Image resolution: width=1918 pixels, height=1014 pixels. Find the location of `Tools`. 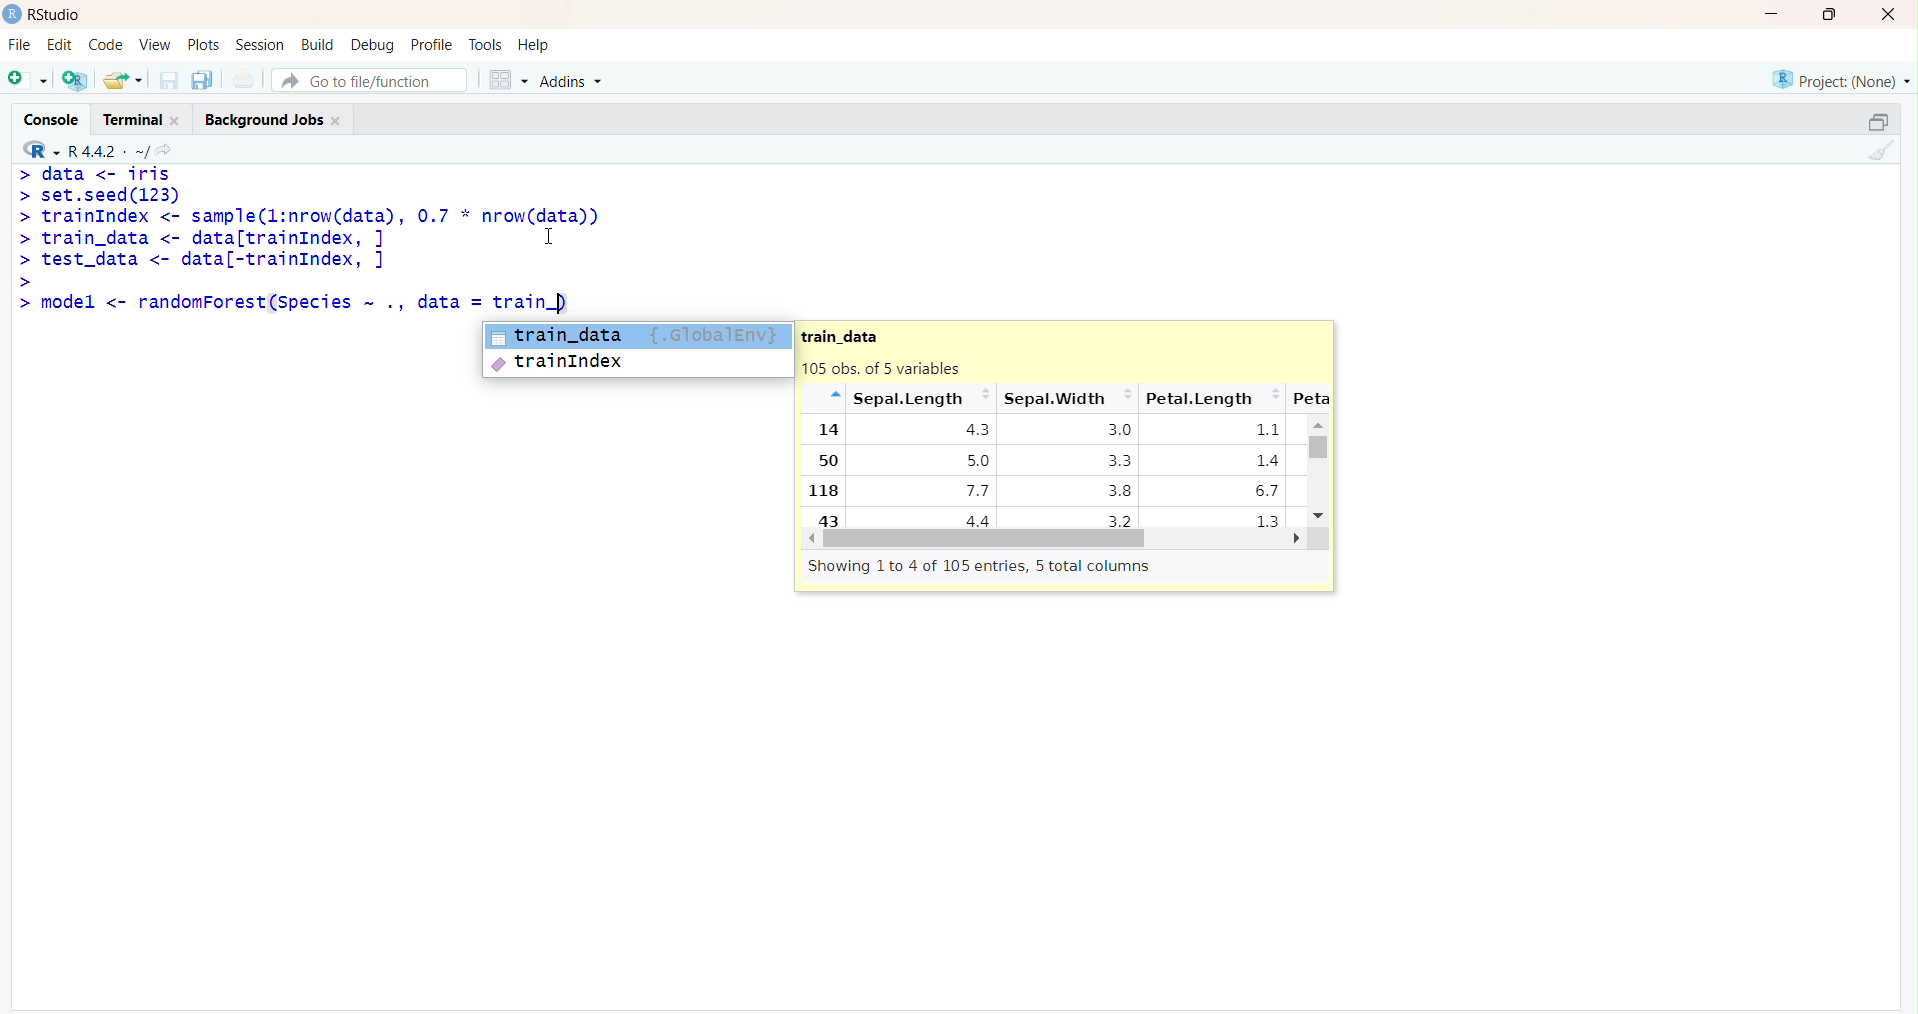

Tools is located at coordinates (485, 43).